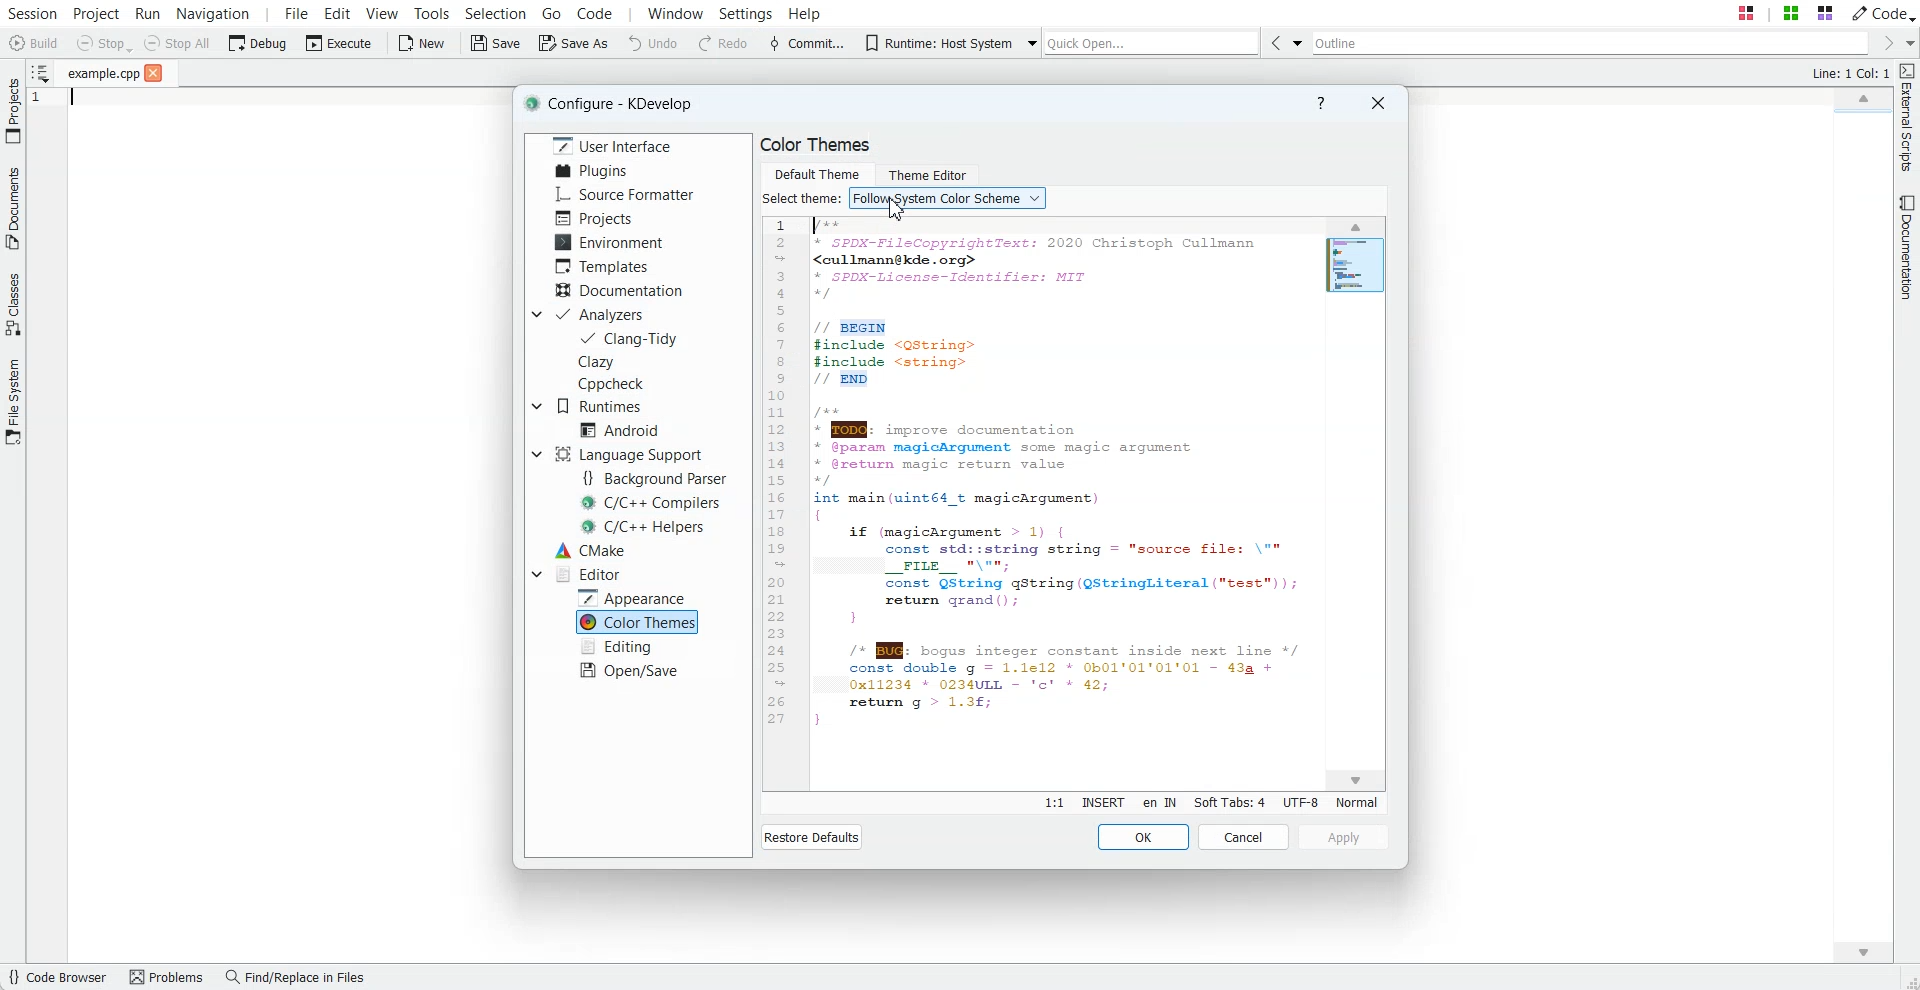 This screenshot has width=1920, height=990. Describe the element at coordinates (591, 171) in the screenshot. I see `Plugins` at that location.